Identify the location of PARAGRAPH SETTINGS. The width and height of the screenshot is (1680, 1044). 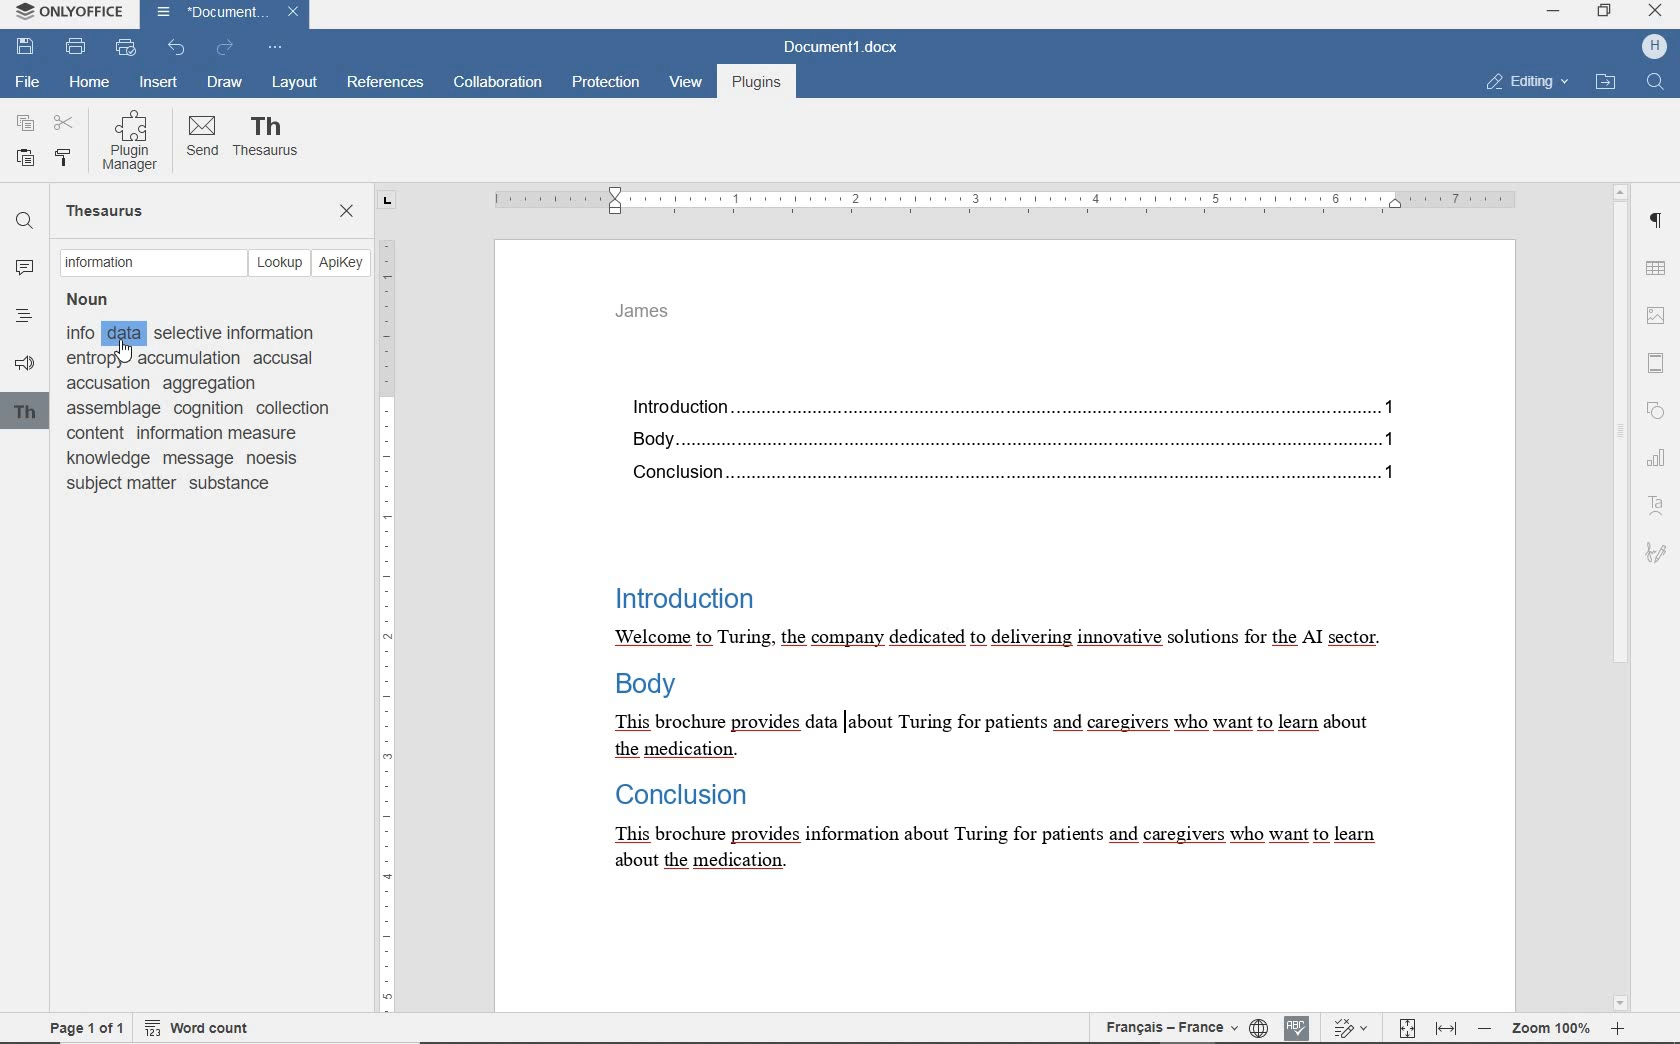
(1658, 219).